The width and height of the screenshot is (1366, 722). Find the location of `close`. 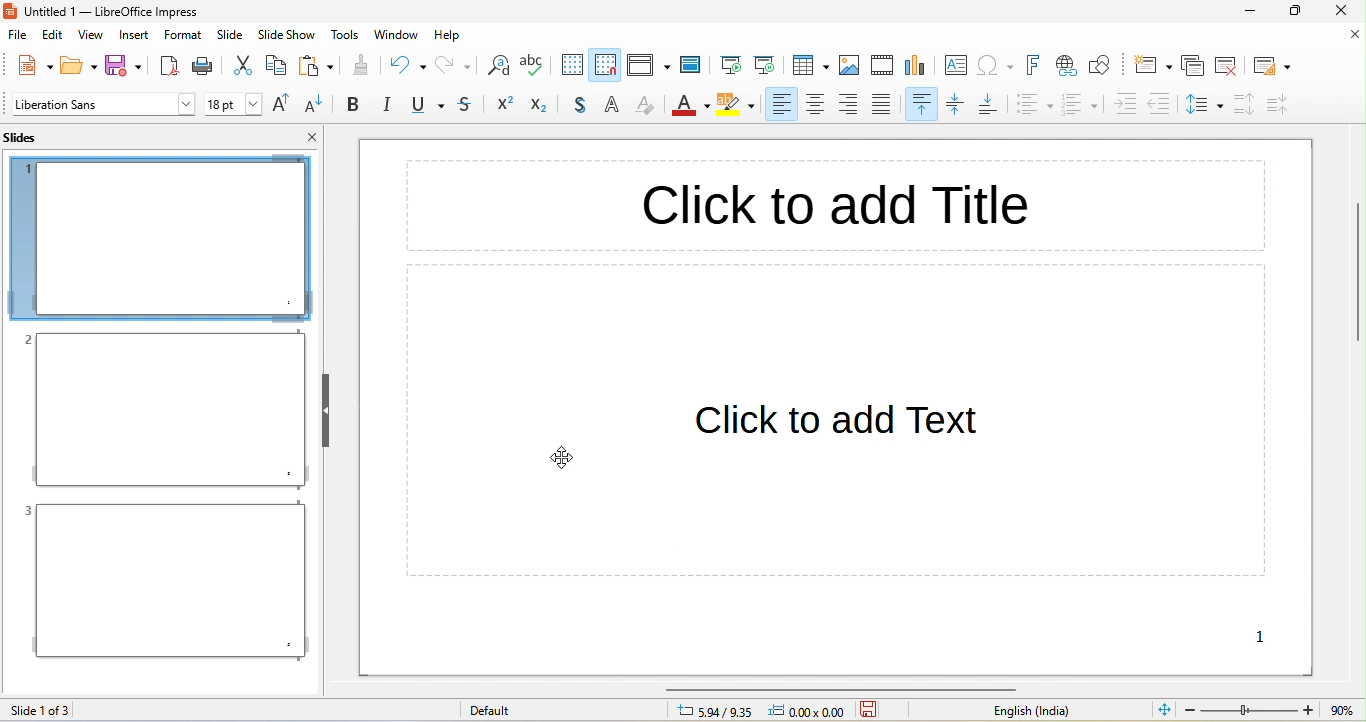

close is located at coordinates (1340, 12).